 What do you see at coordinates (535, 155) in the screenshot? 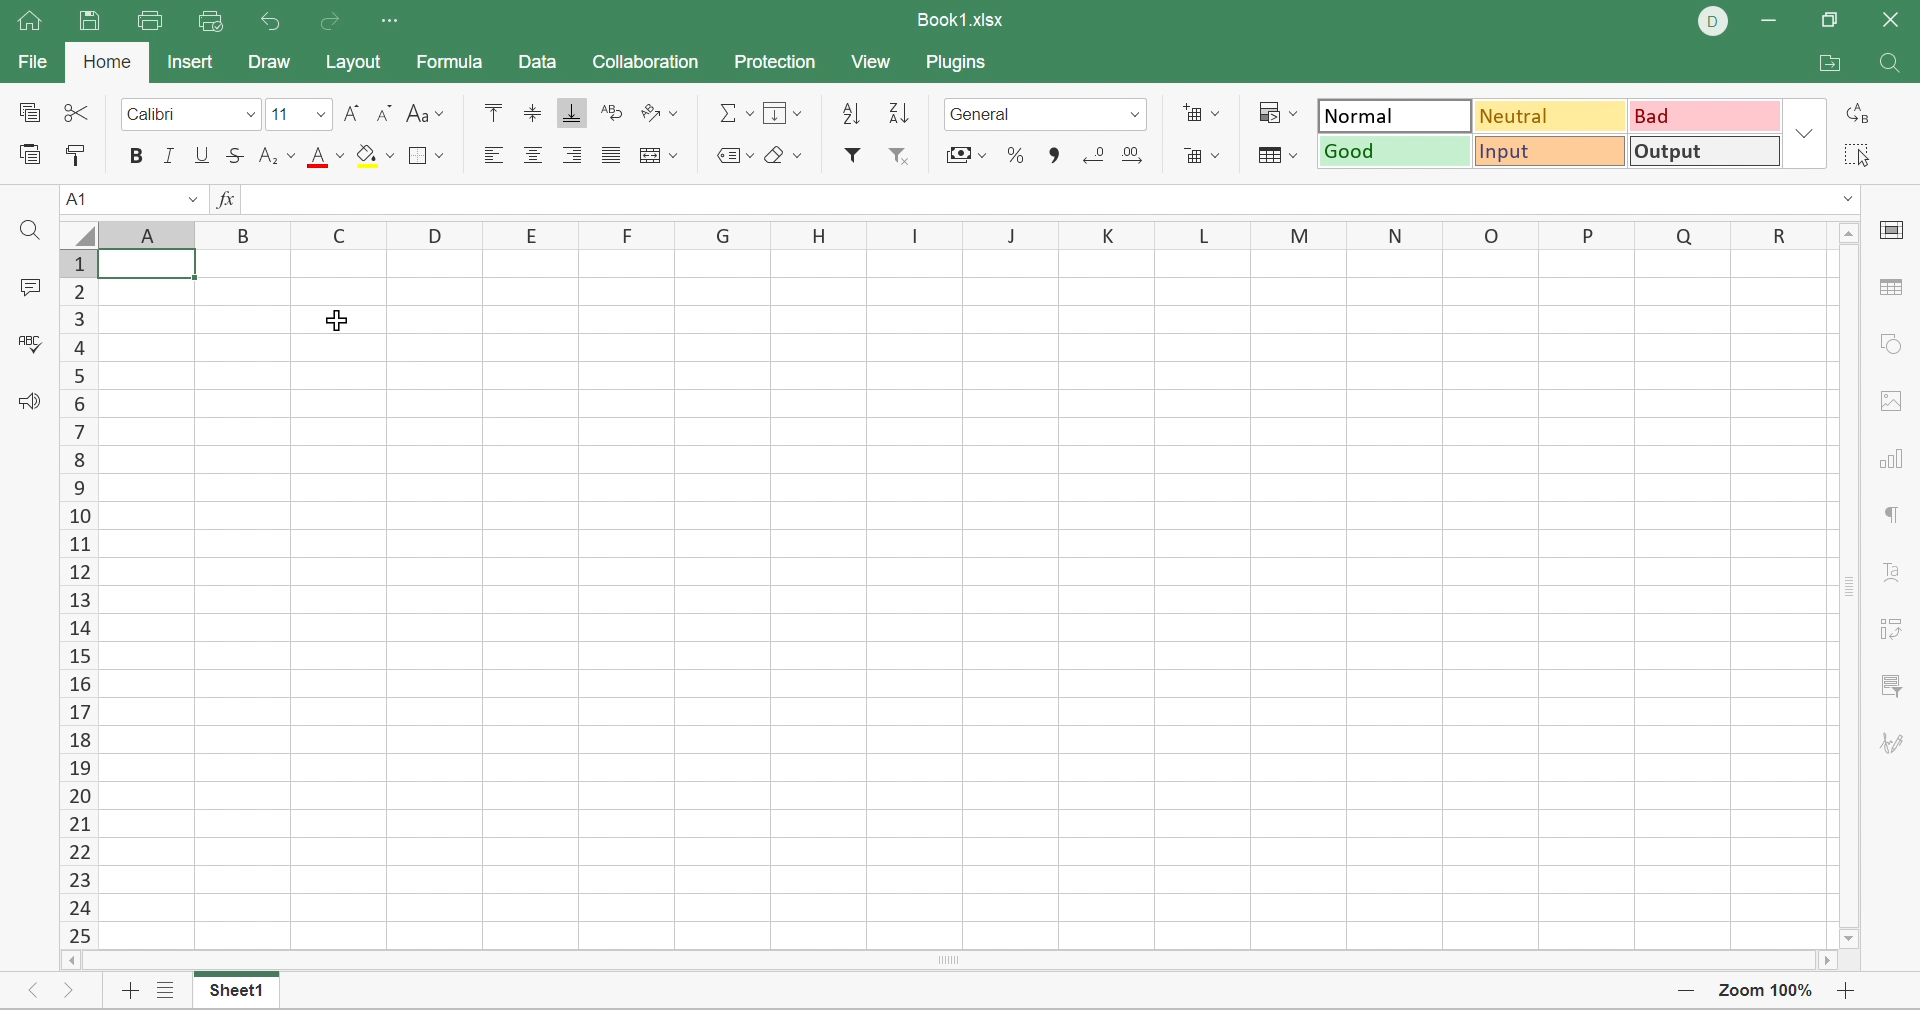
I see `Align center` at bounding box center [535, 155].